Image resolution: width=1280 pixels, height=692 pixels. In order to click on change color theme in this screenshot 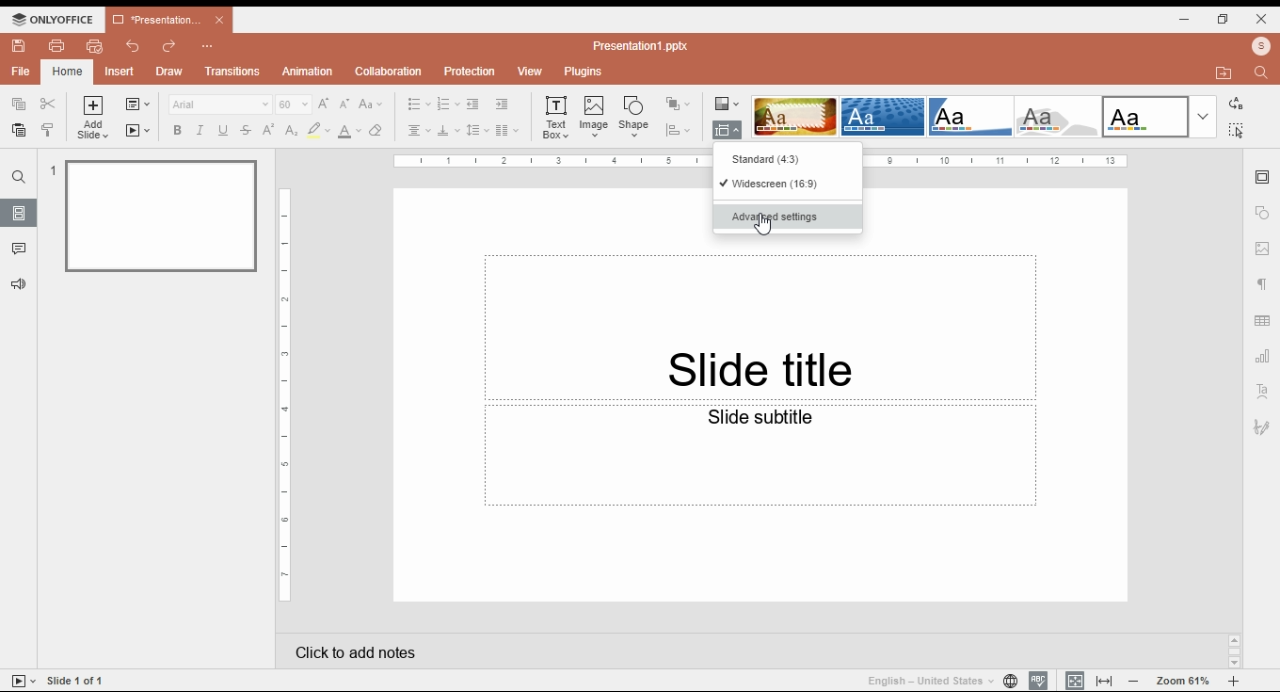, I will do `click(727, 104)`.